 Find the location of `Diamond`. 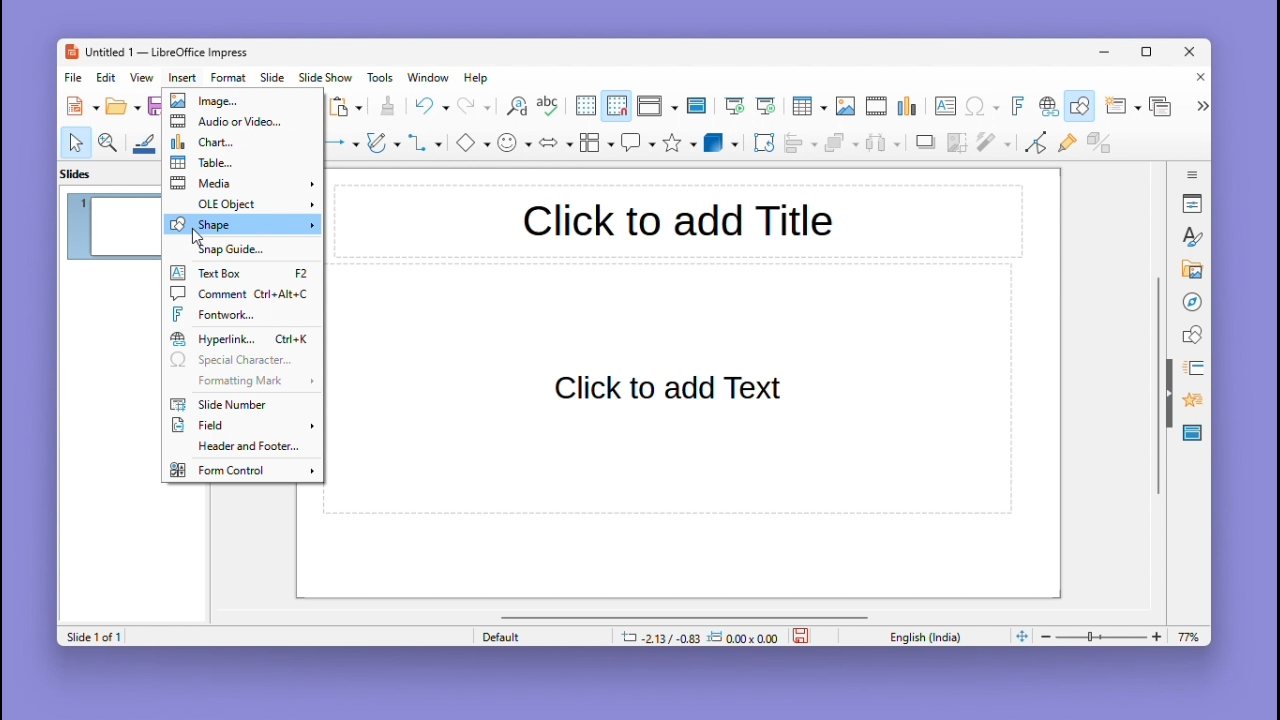

Diamond is located at coordinates (472, 143).